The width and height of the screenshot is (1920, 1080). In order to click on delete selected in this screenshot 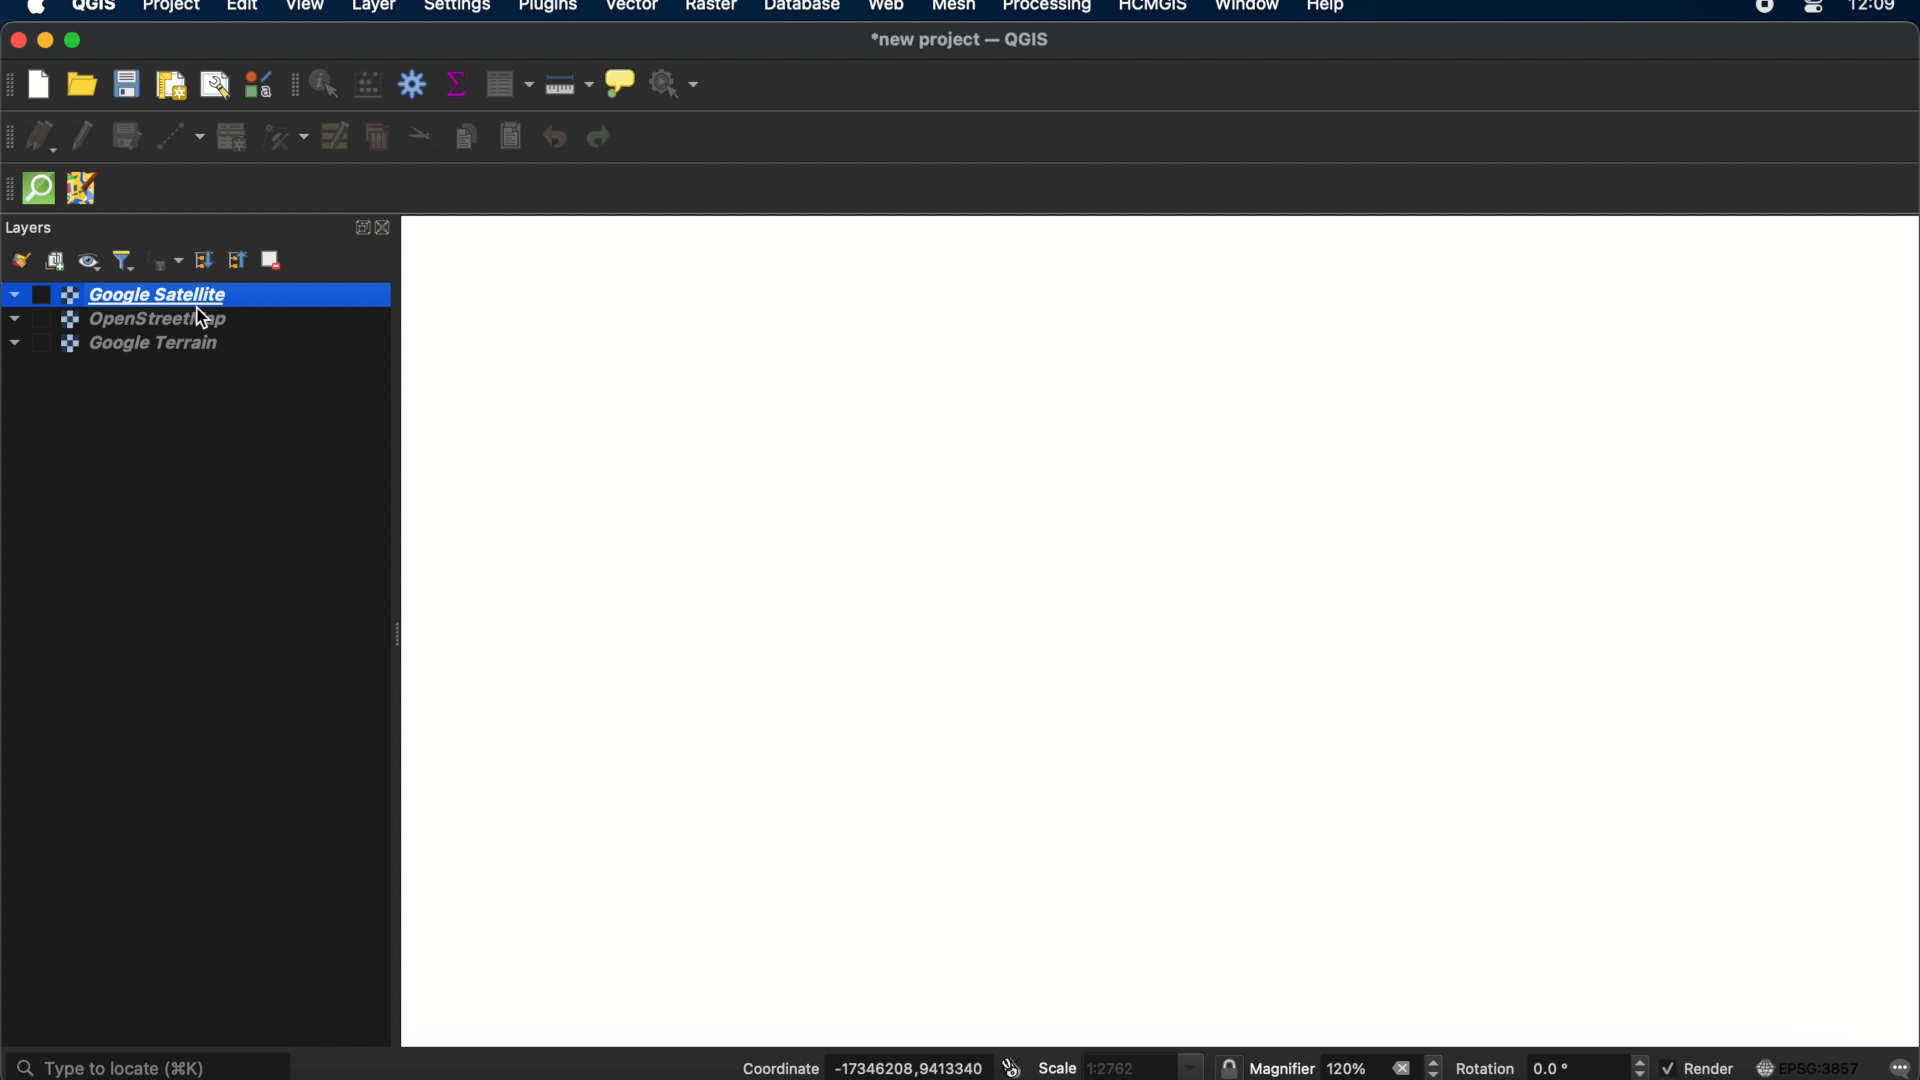, I will do `click(377, 139)`.